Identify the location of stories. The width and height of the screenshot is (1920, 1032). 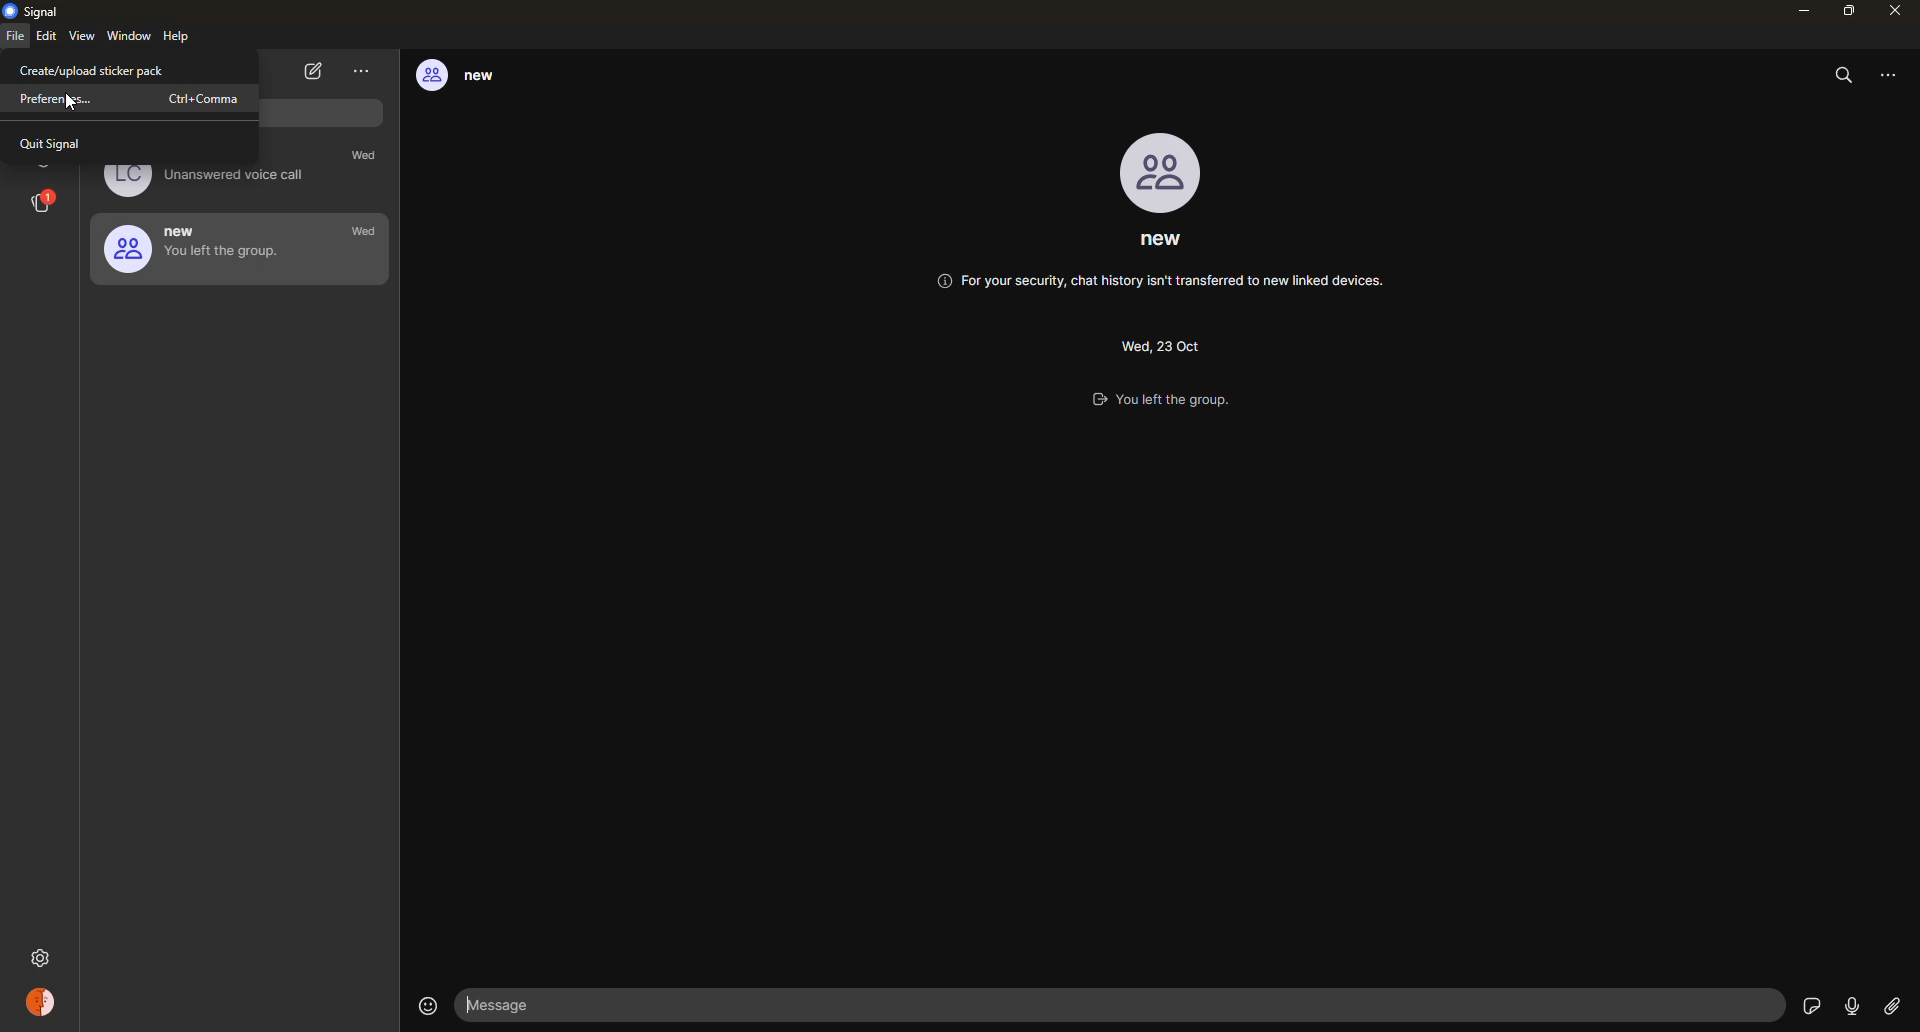
(44, 202).